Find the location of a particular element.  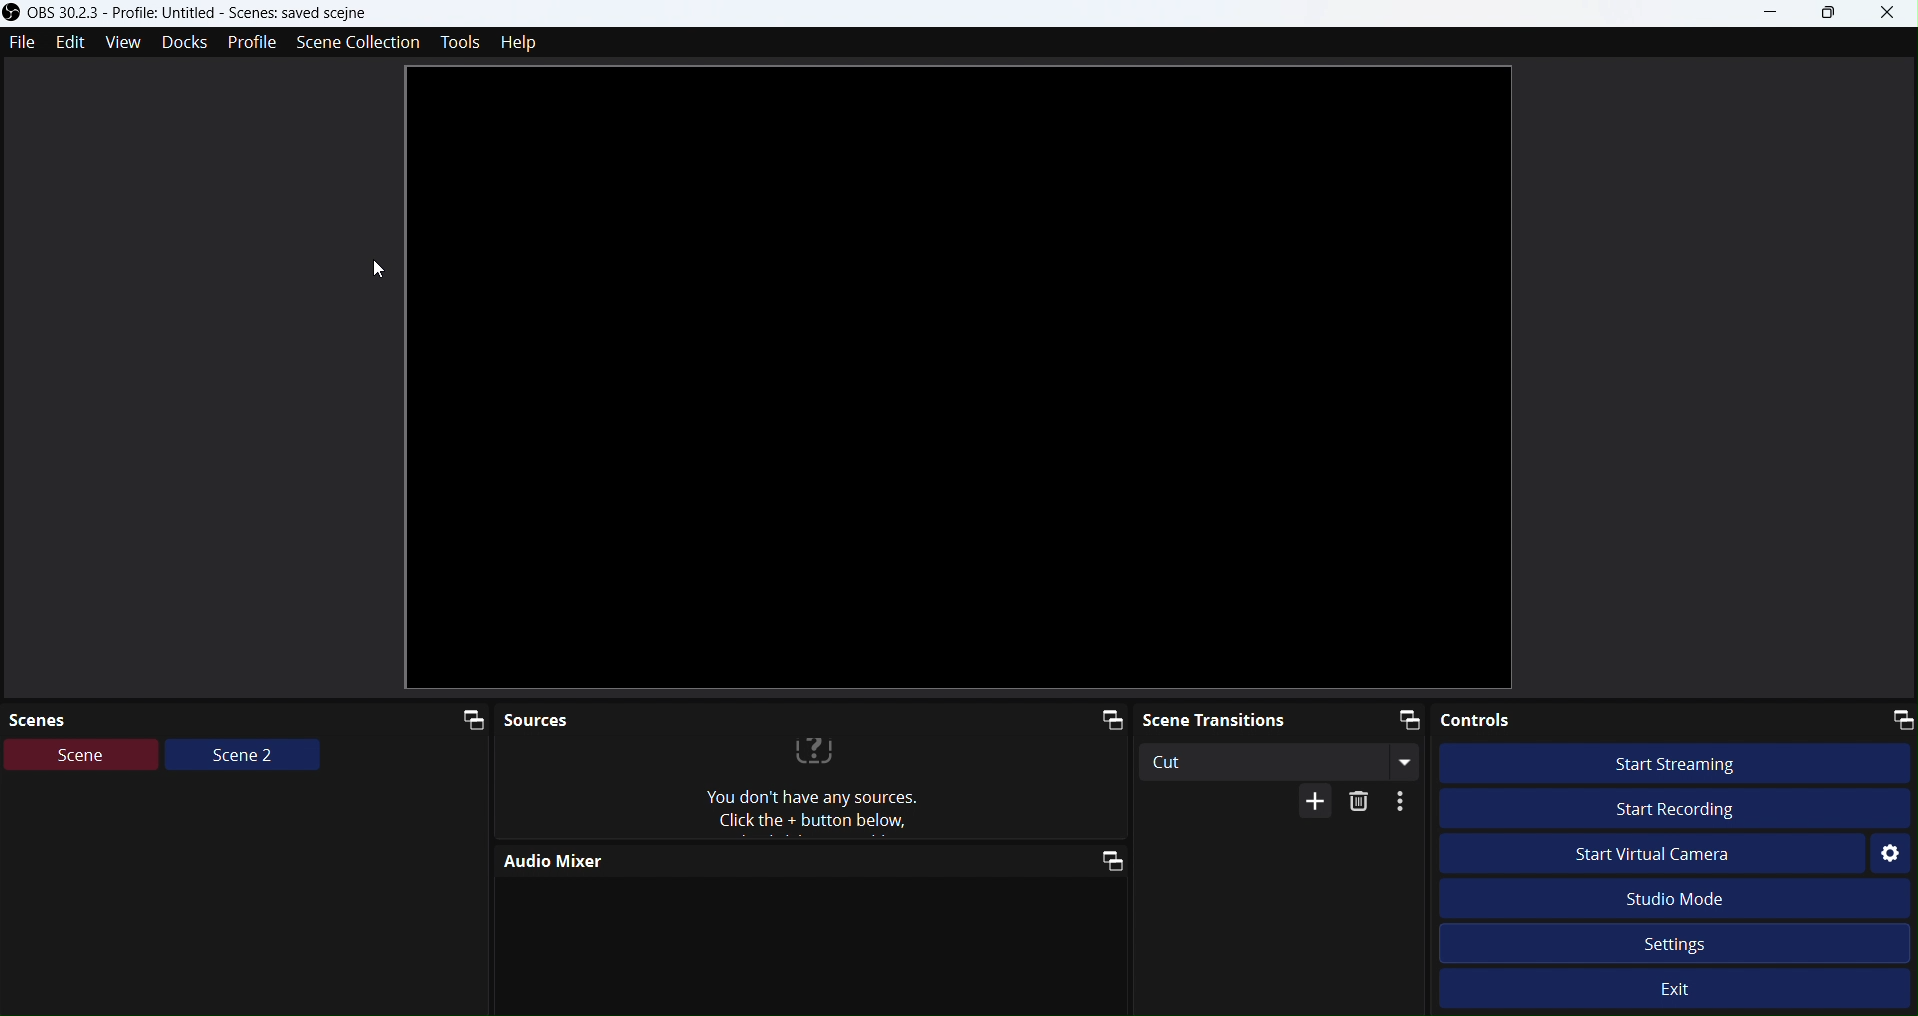

Start streaming is located at coordinates (1678, 762).